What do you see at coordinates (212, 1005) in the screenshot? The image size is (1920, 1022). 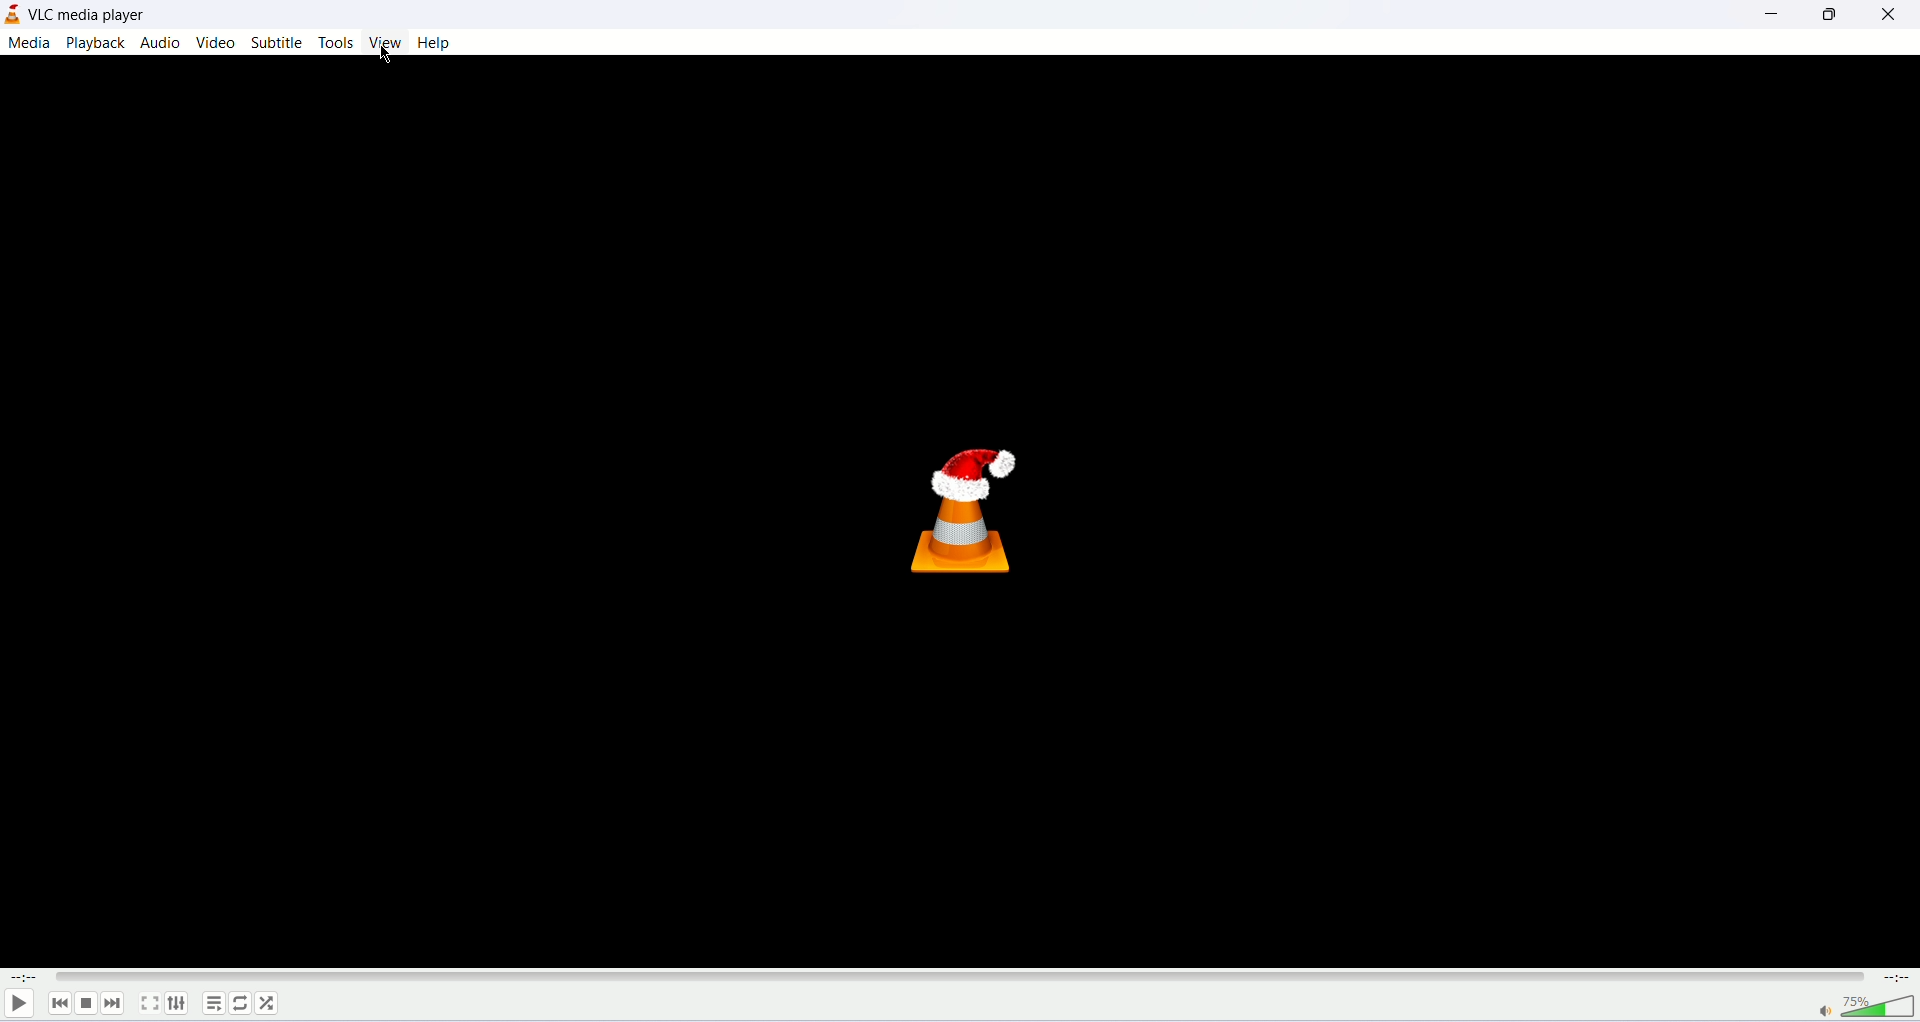 I see `playlist` at bounding box center [212, 1005].